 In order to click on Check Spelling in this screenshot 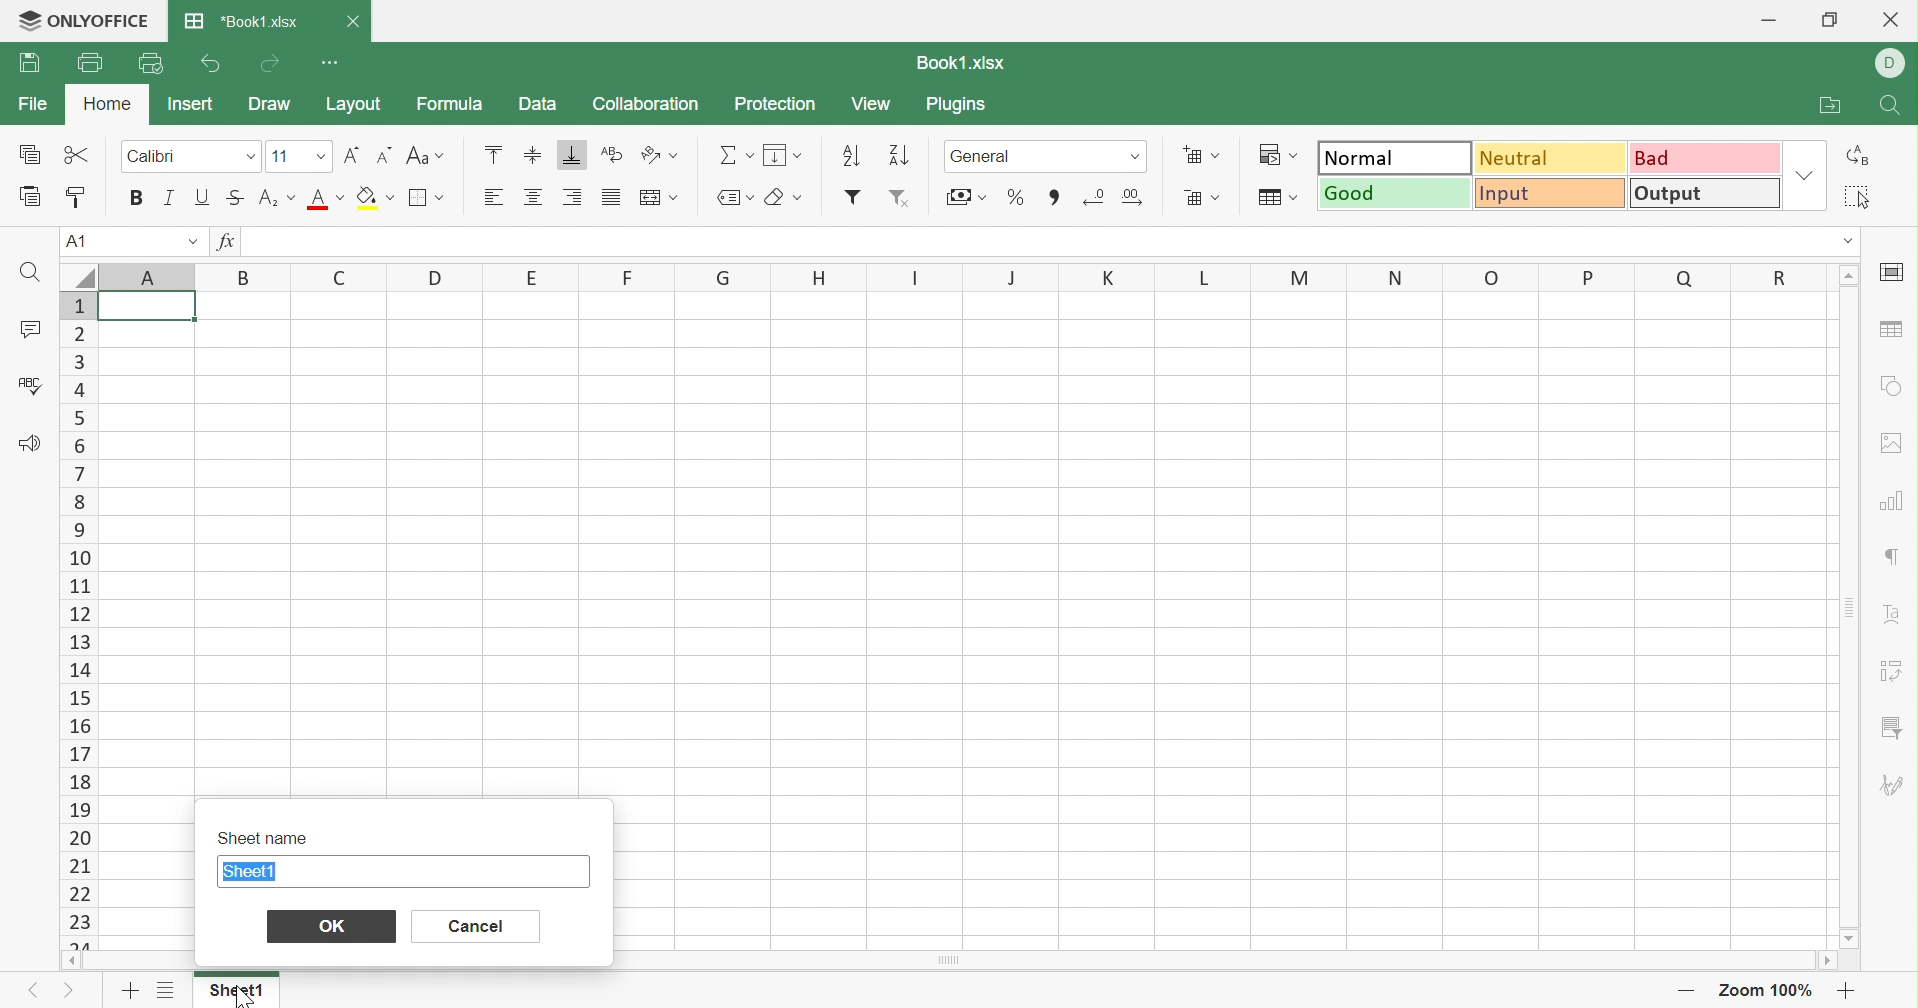, I will do `click(35, 384)`.